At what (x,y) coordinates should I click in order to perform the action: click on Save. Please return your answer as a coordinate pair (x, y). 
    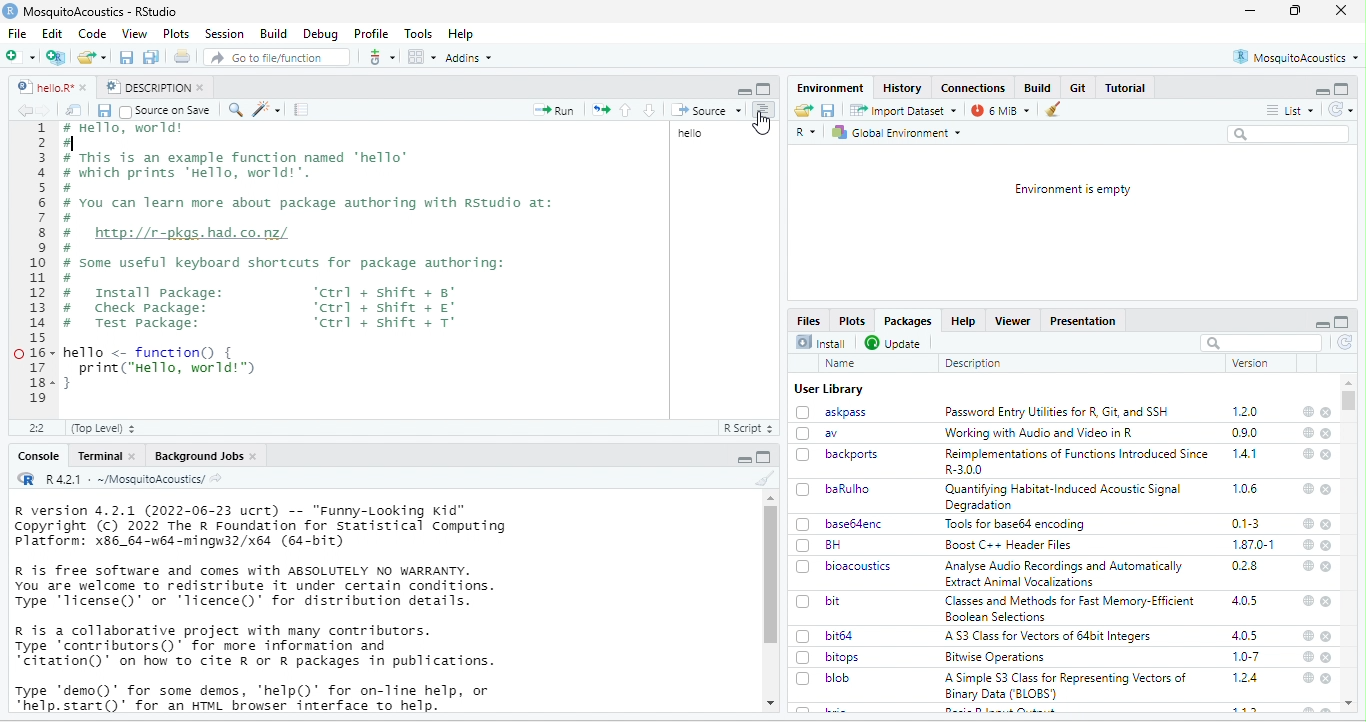
    Looking at the image, I should click on (103, 111).